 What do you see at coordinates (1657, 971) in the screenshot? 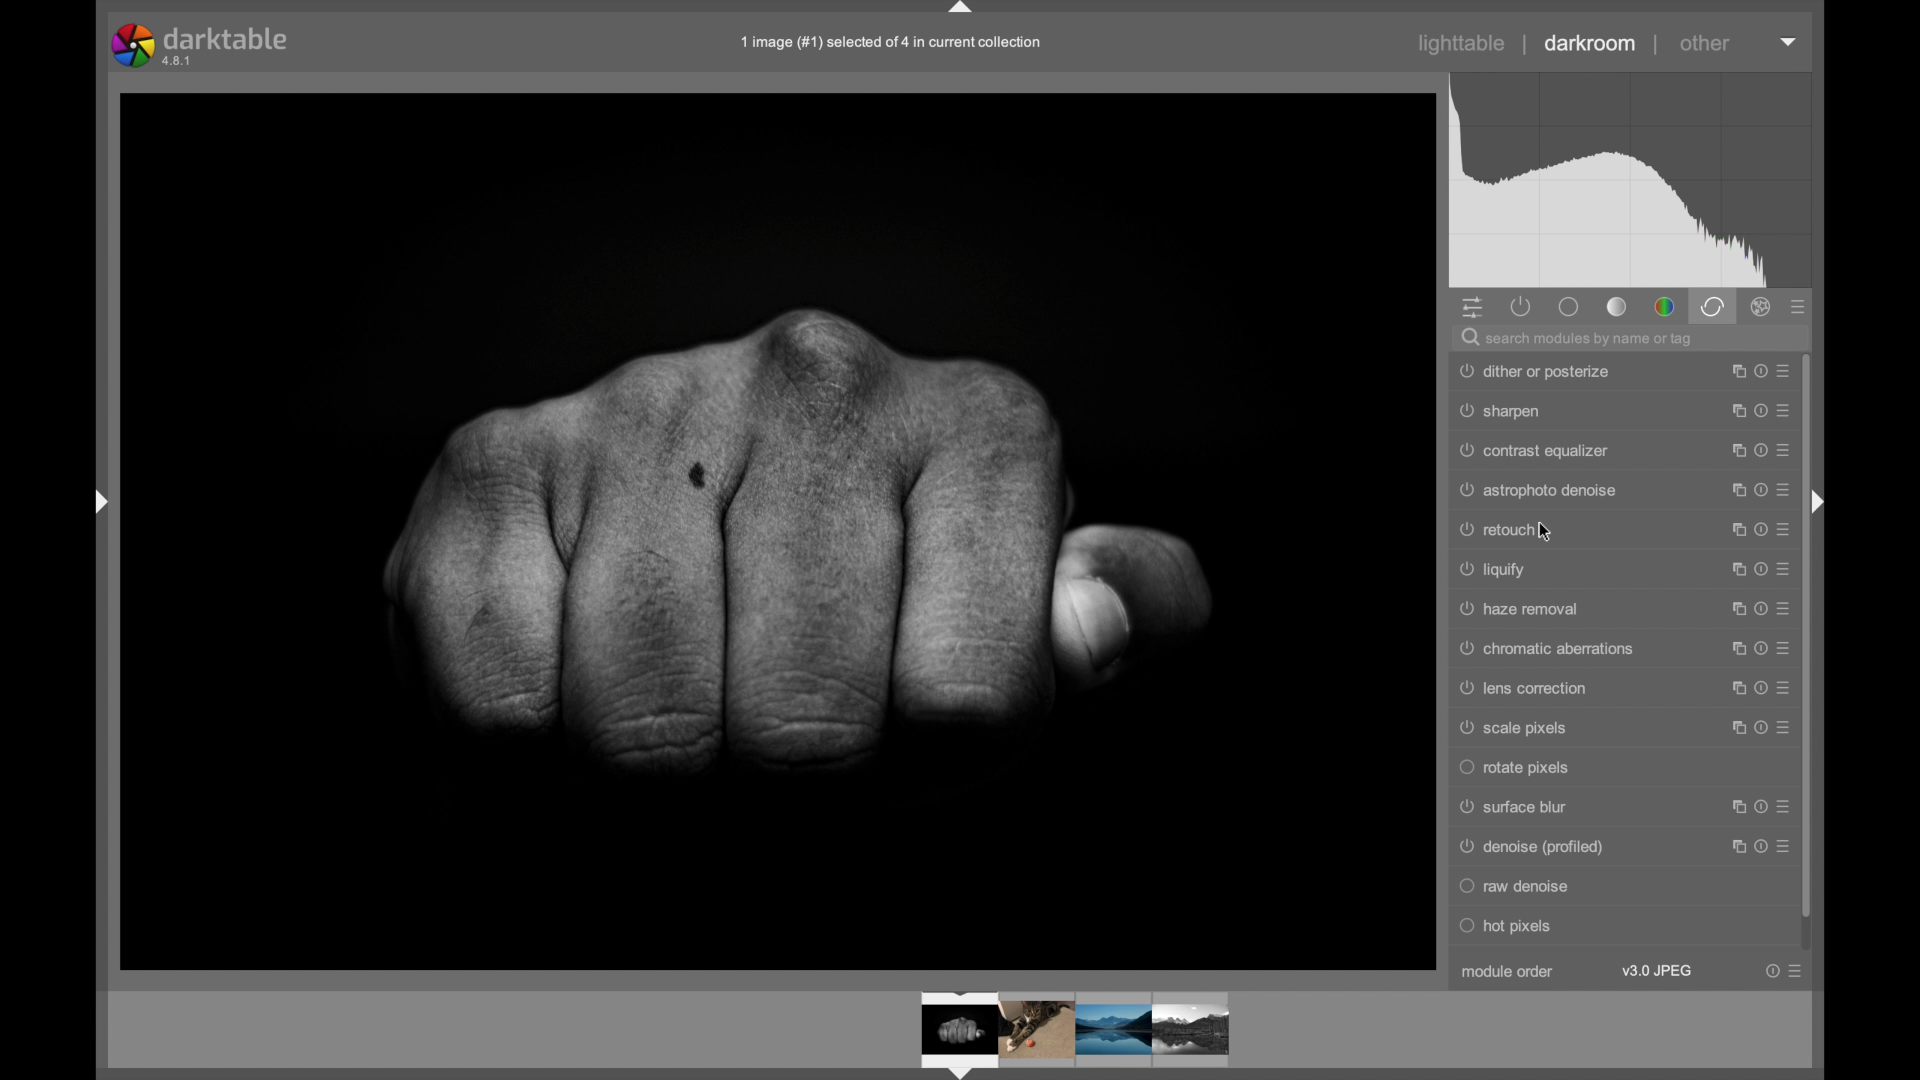
I see `v3.0 jpeg` at bounding box center [1657, 971].